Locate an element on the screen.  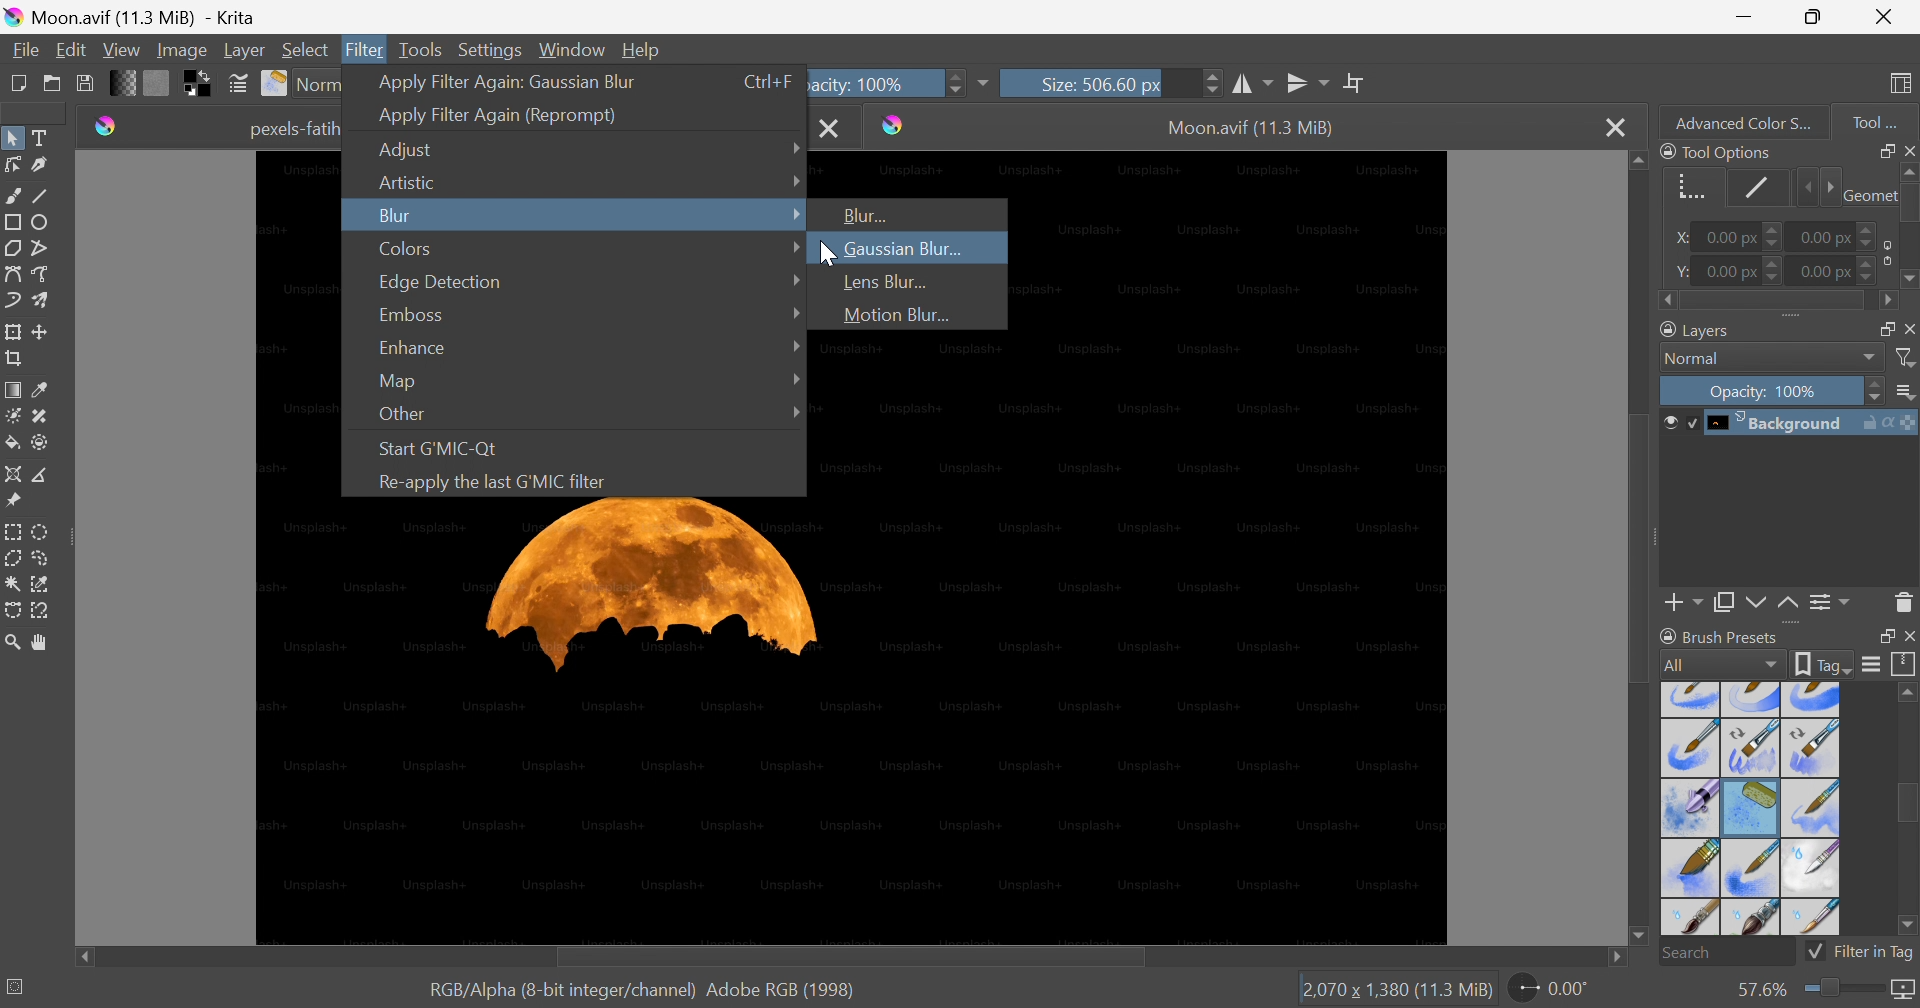
Size: 506.60 px is located at coordinates (1111, 82).